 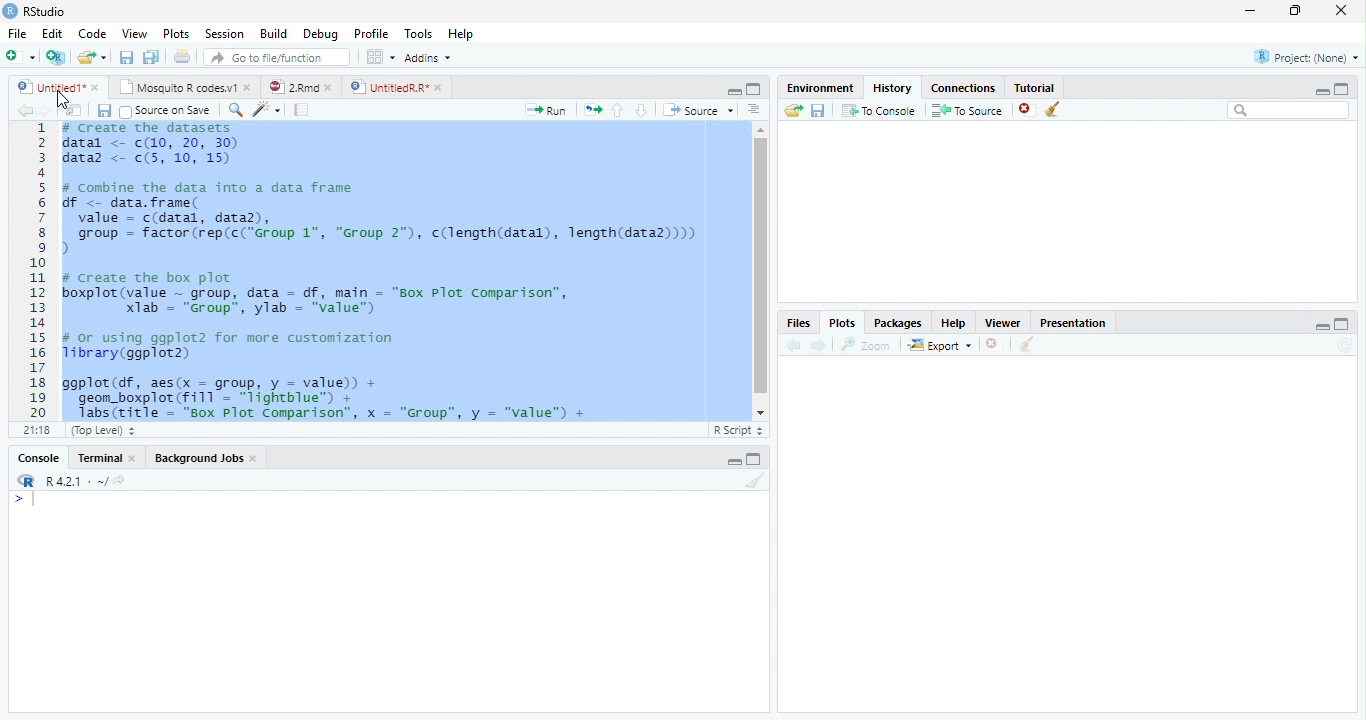 I want to click on Plots, so click(x=842, y=323).